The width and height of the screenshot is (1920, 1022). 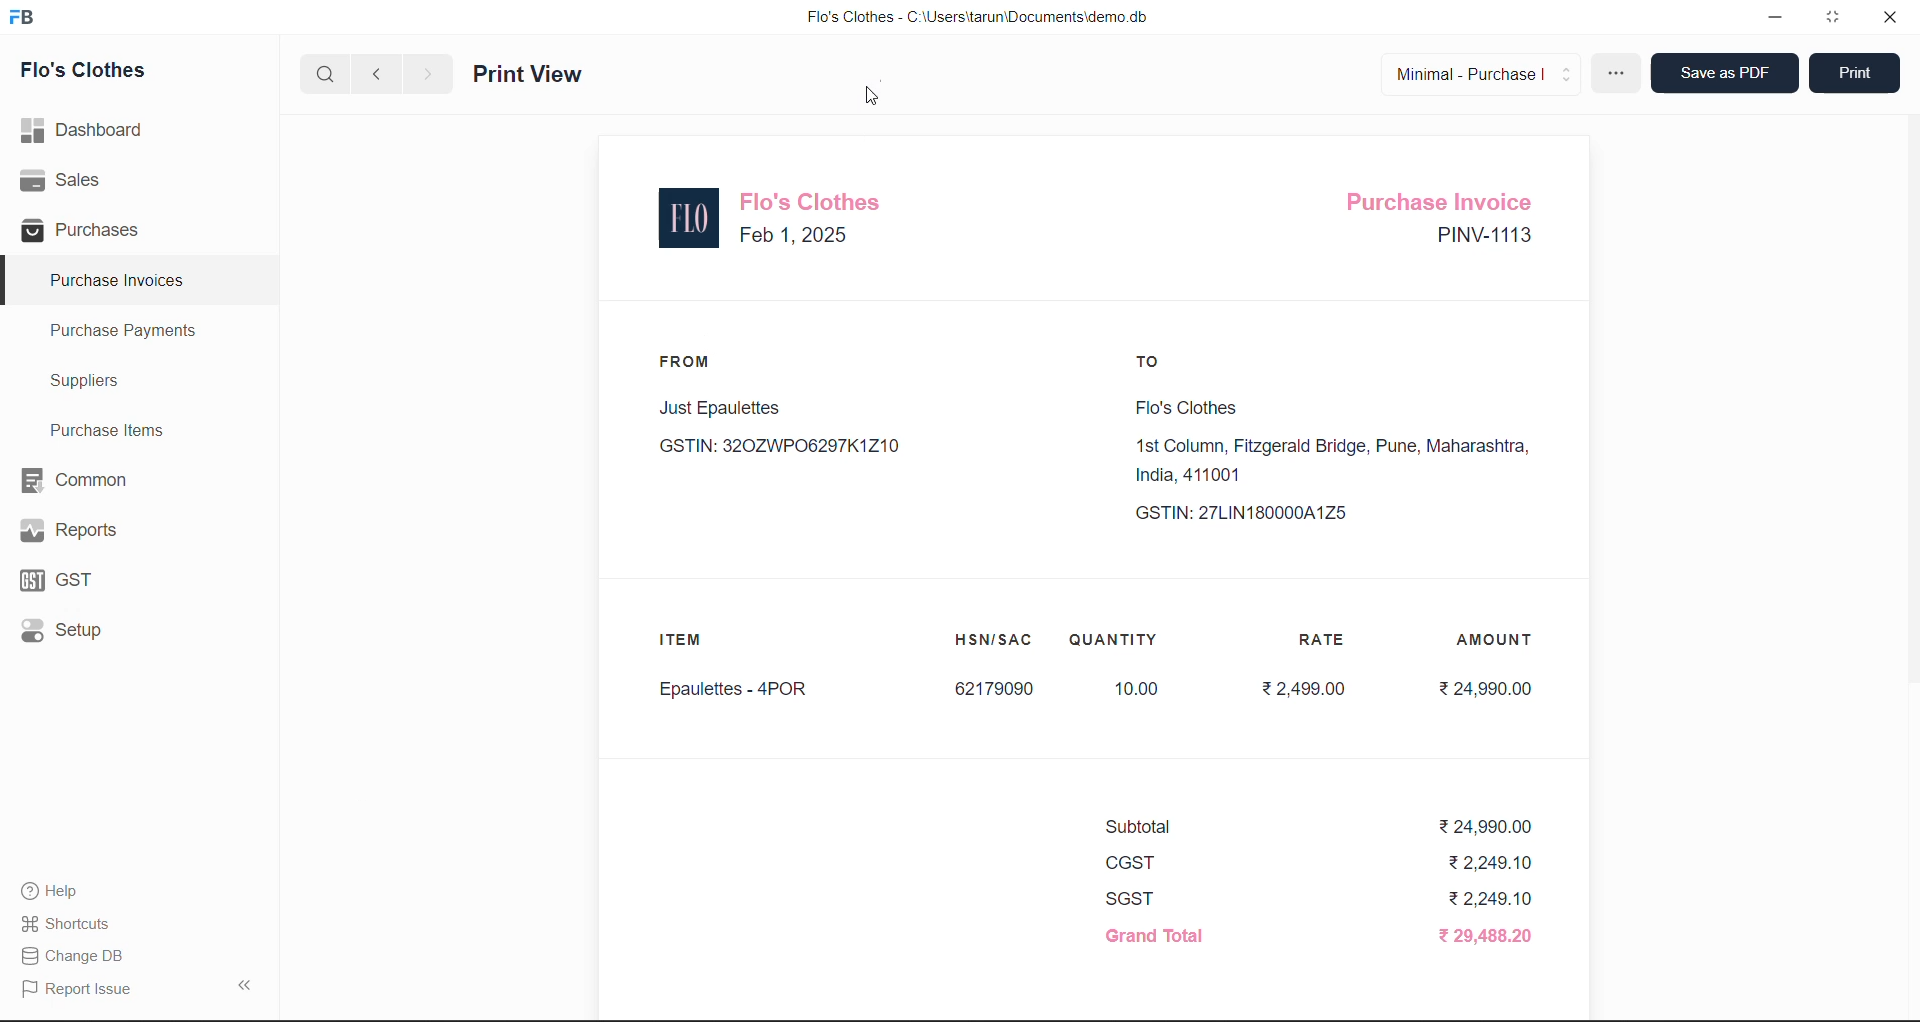 I want to click on collapse, so click(x=251, y=986).